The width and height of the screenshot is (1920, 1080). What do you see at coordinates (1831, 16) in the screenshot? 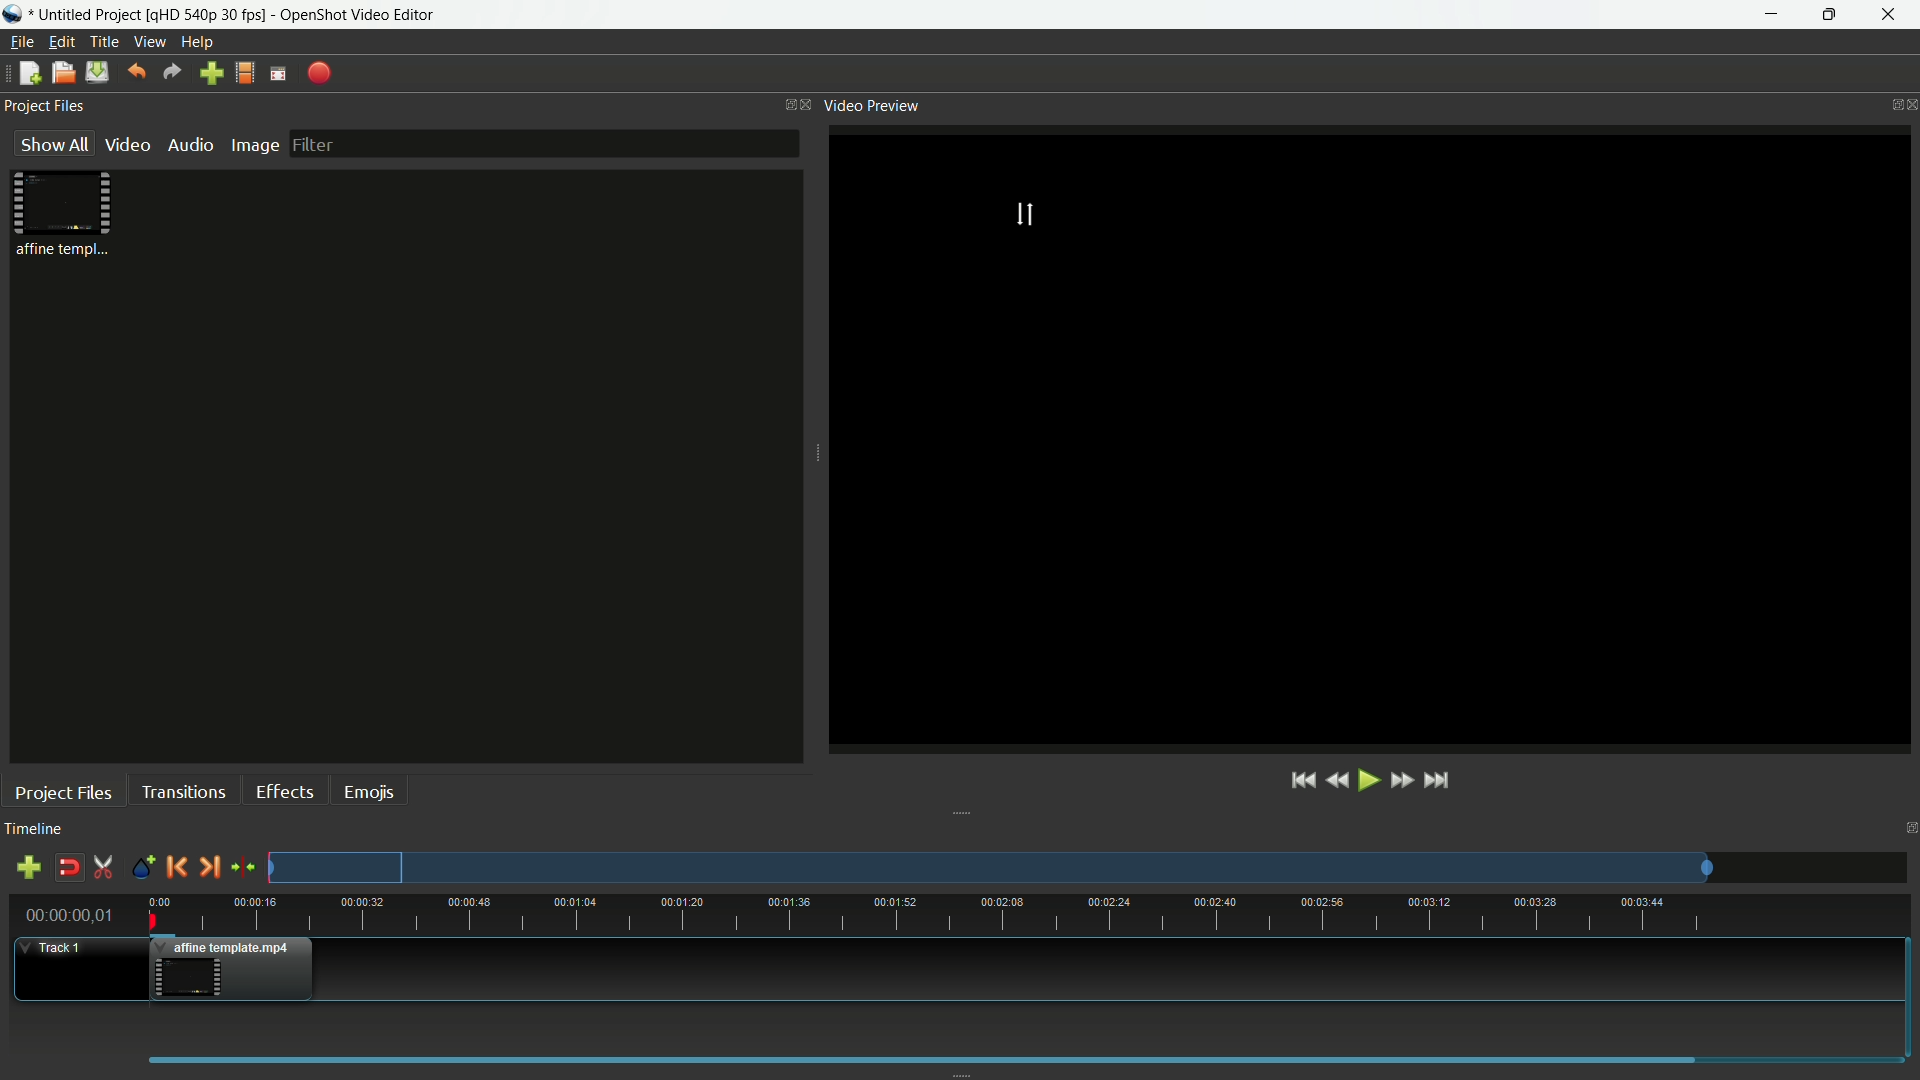
I see `maximize` at bounding box center [1831, 16].